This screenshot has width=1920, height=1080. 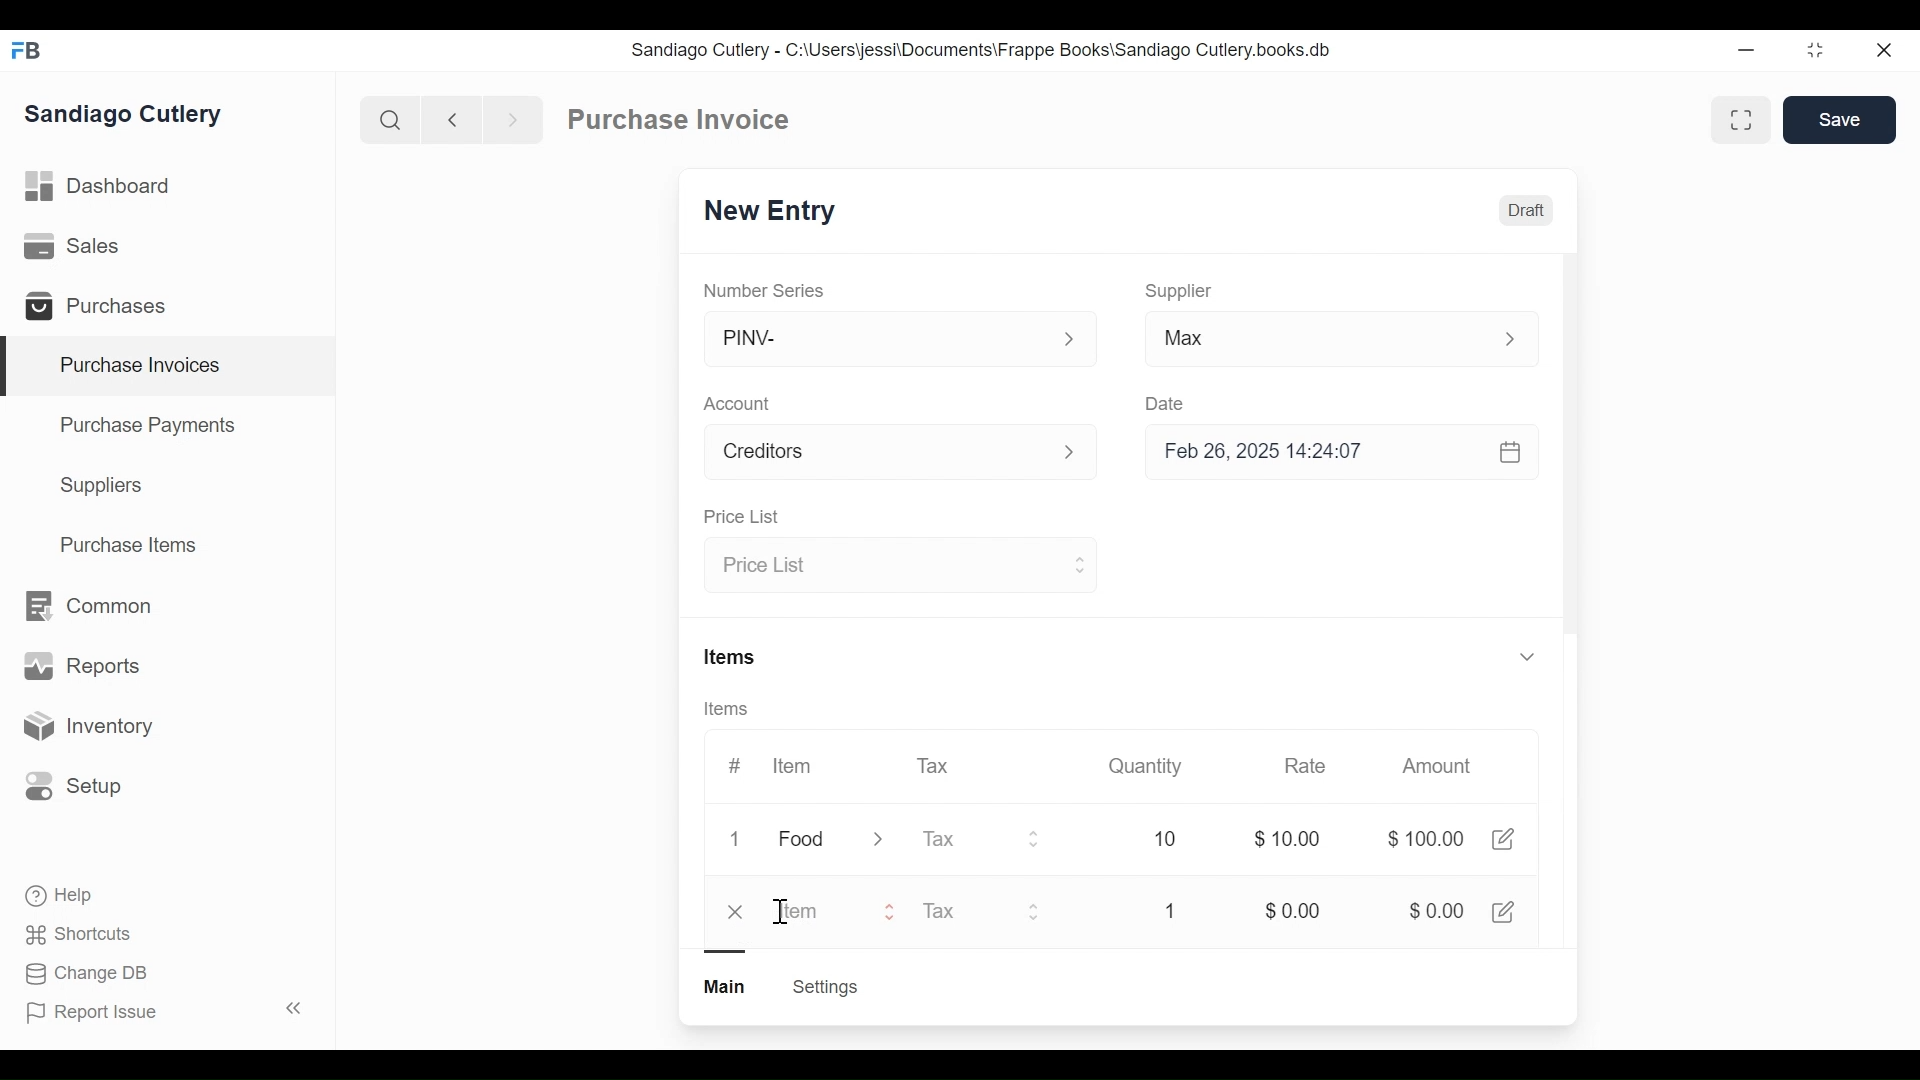 What do you see at coordinates (1742, 51) in the screenshot?
I see `Minimize` at bounding box center [1742, 51].